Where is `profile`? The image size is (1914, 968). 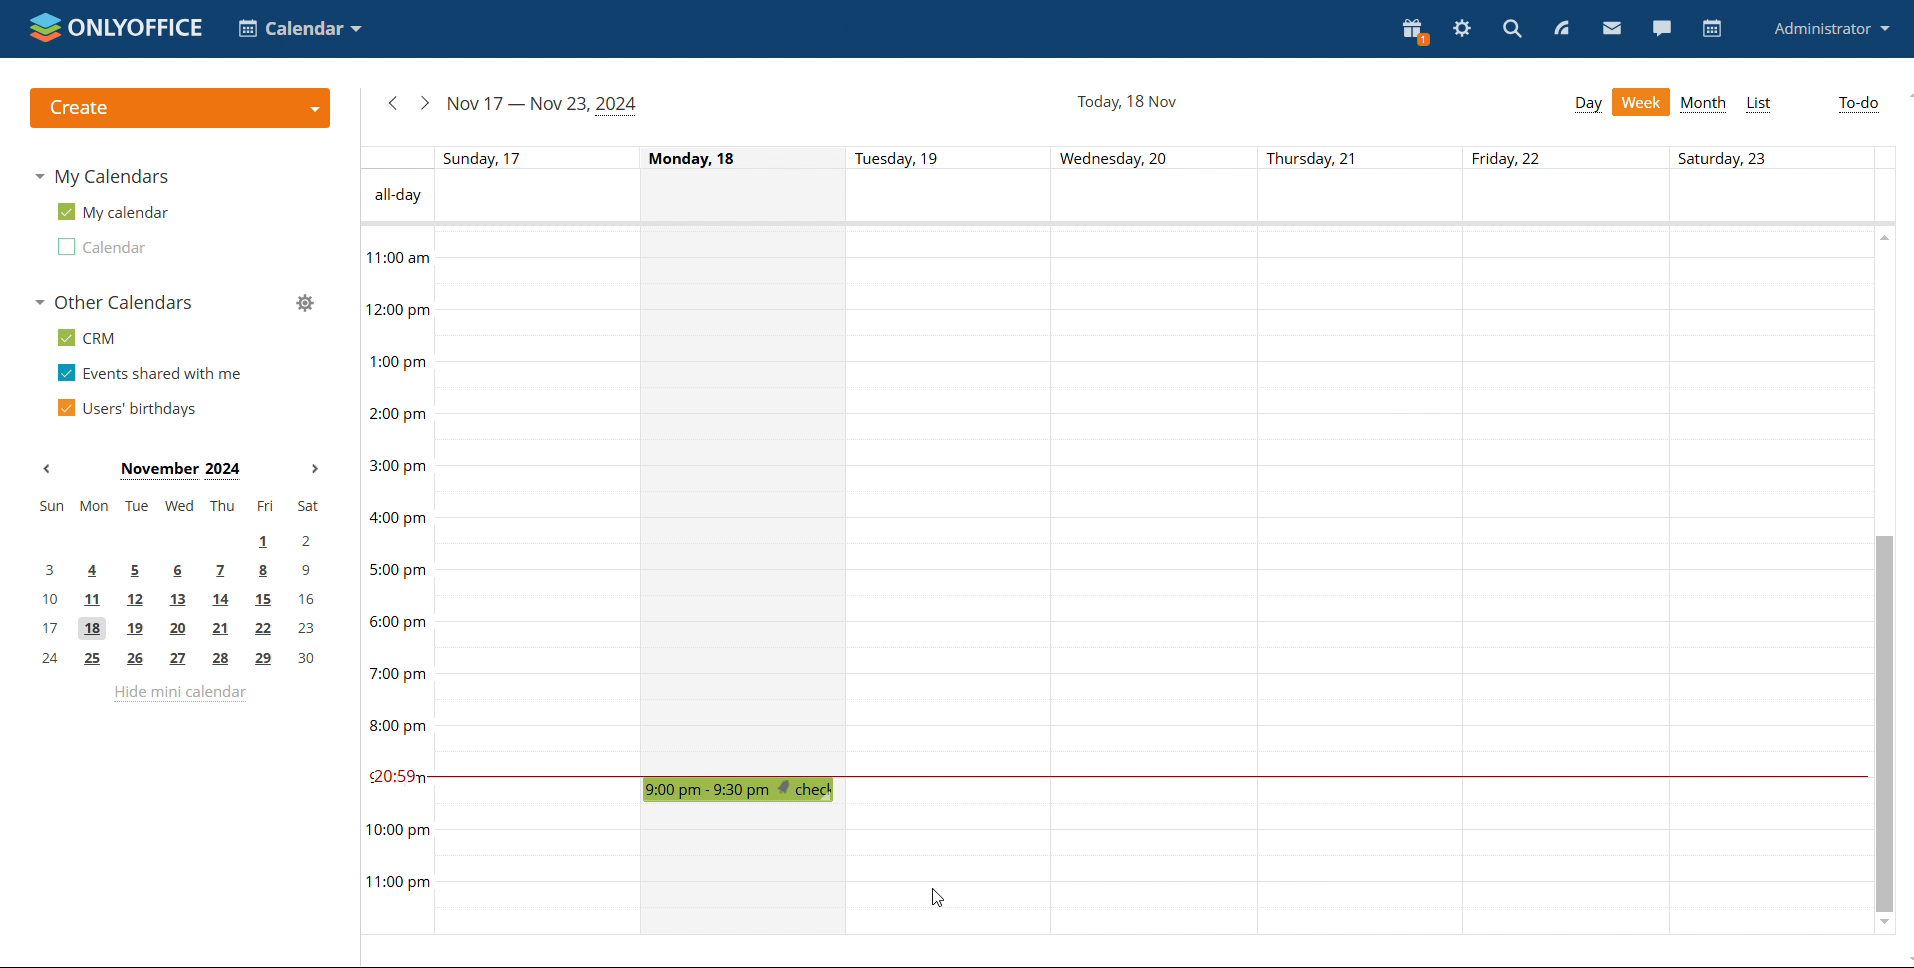 profile is located at coordinates (1833, 29).